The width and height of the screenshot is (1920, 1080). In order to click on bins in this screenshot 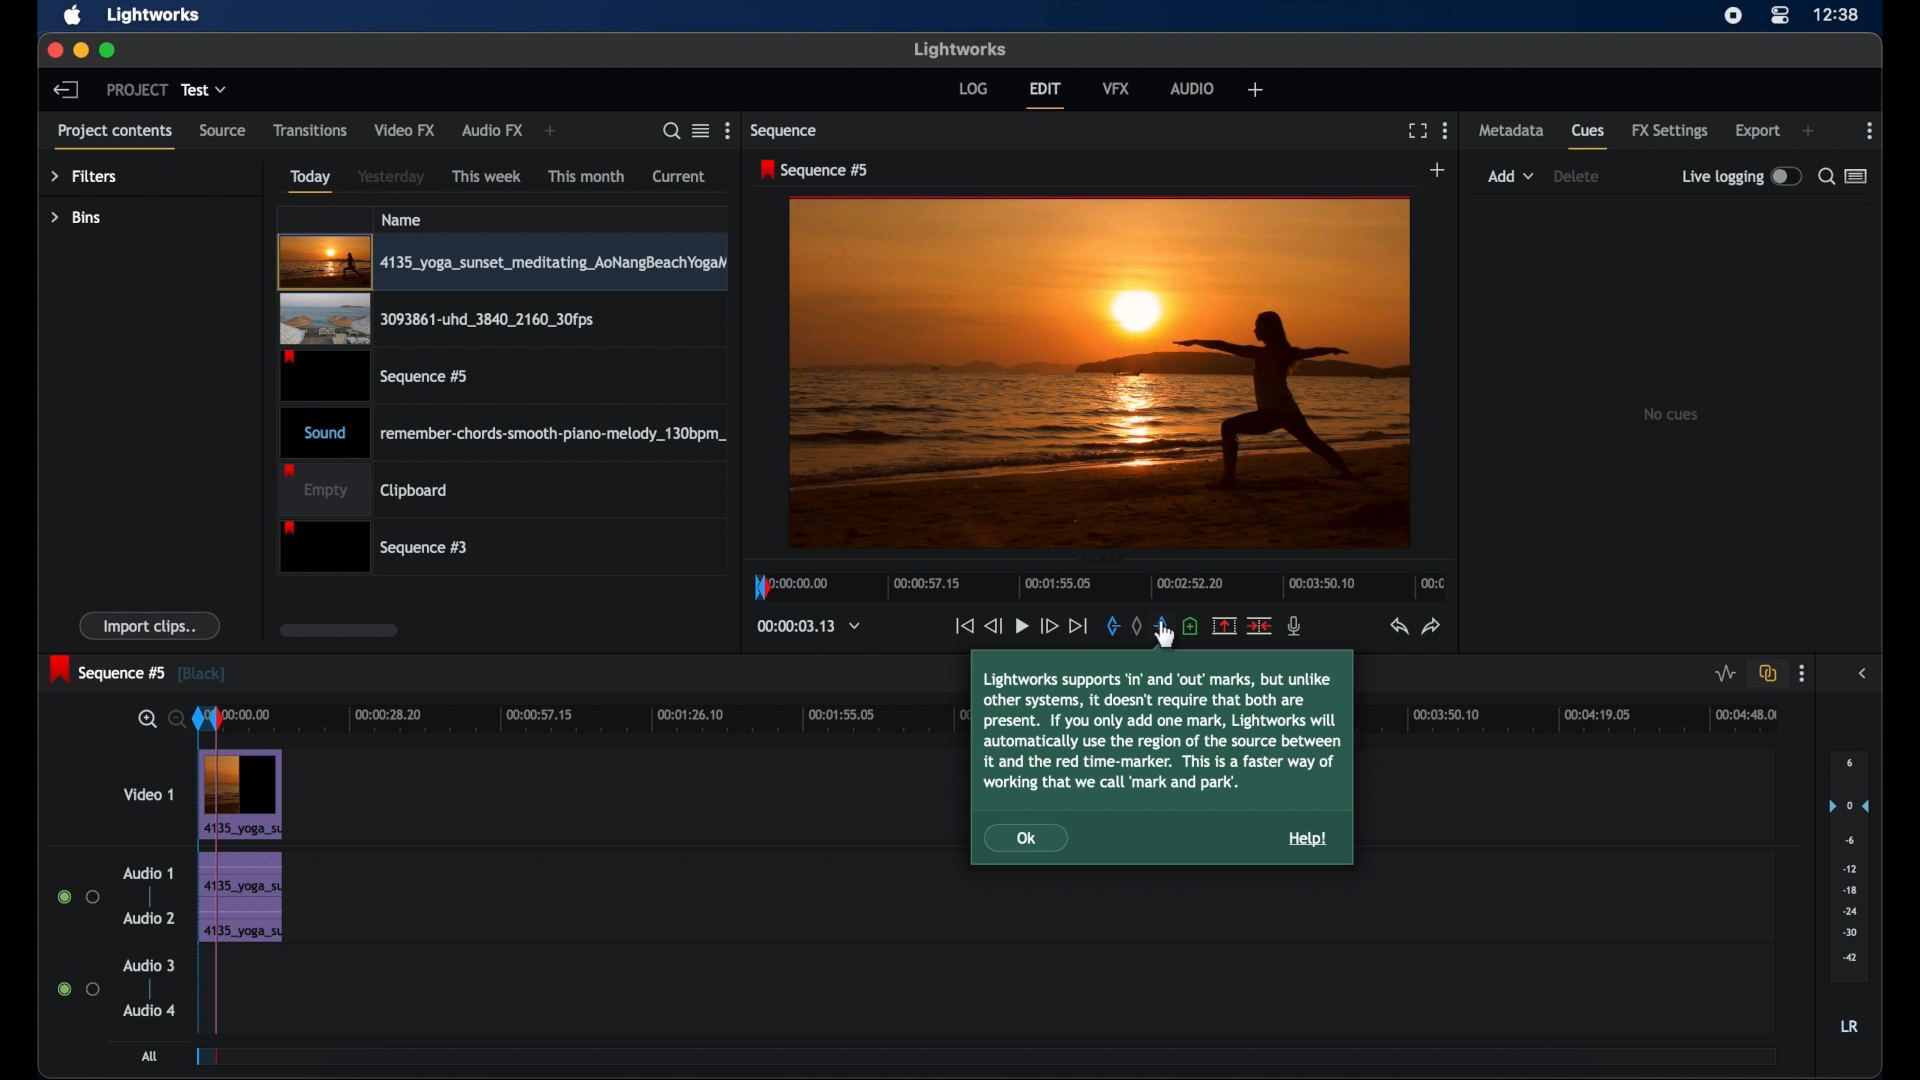, I will do `click(76, 217)`.